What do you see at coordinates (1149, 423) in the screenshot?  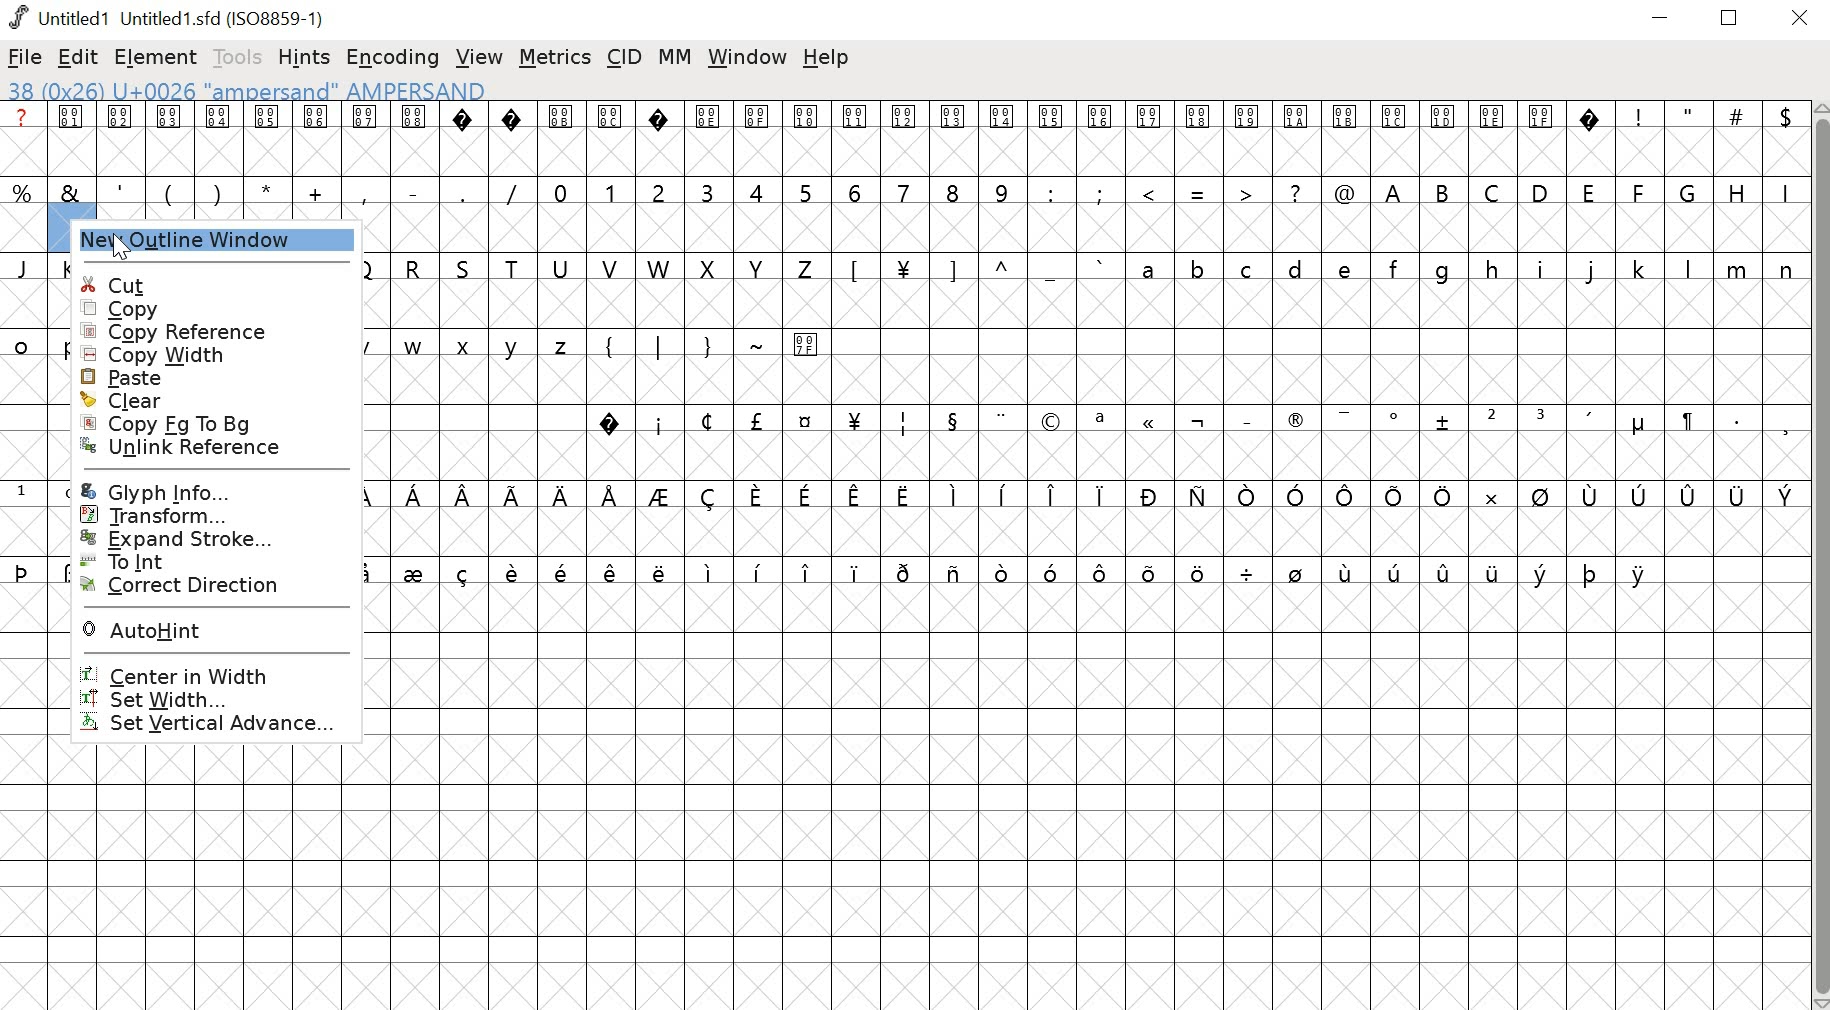 I see `symbol` at bounding box center [1149, 423].